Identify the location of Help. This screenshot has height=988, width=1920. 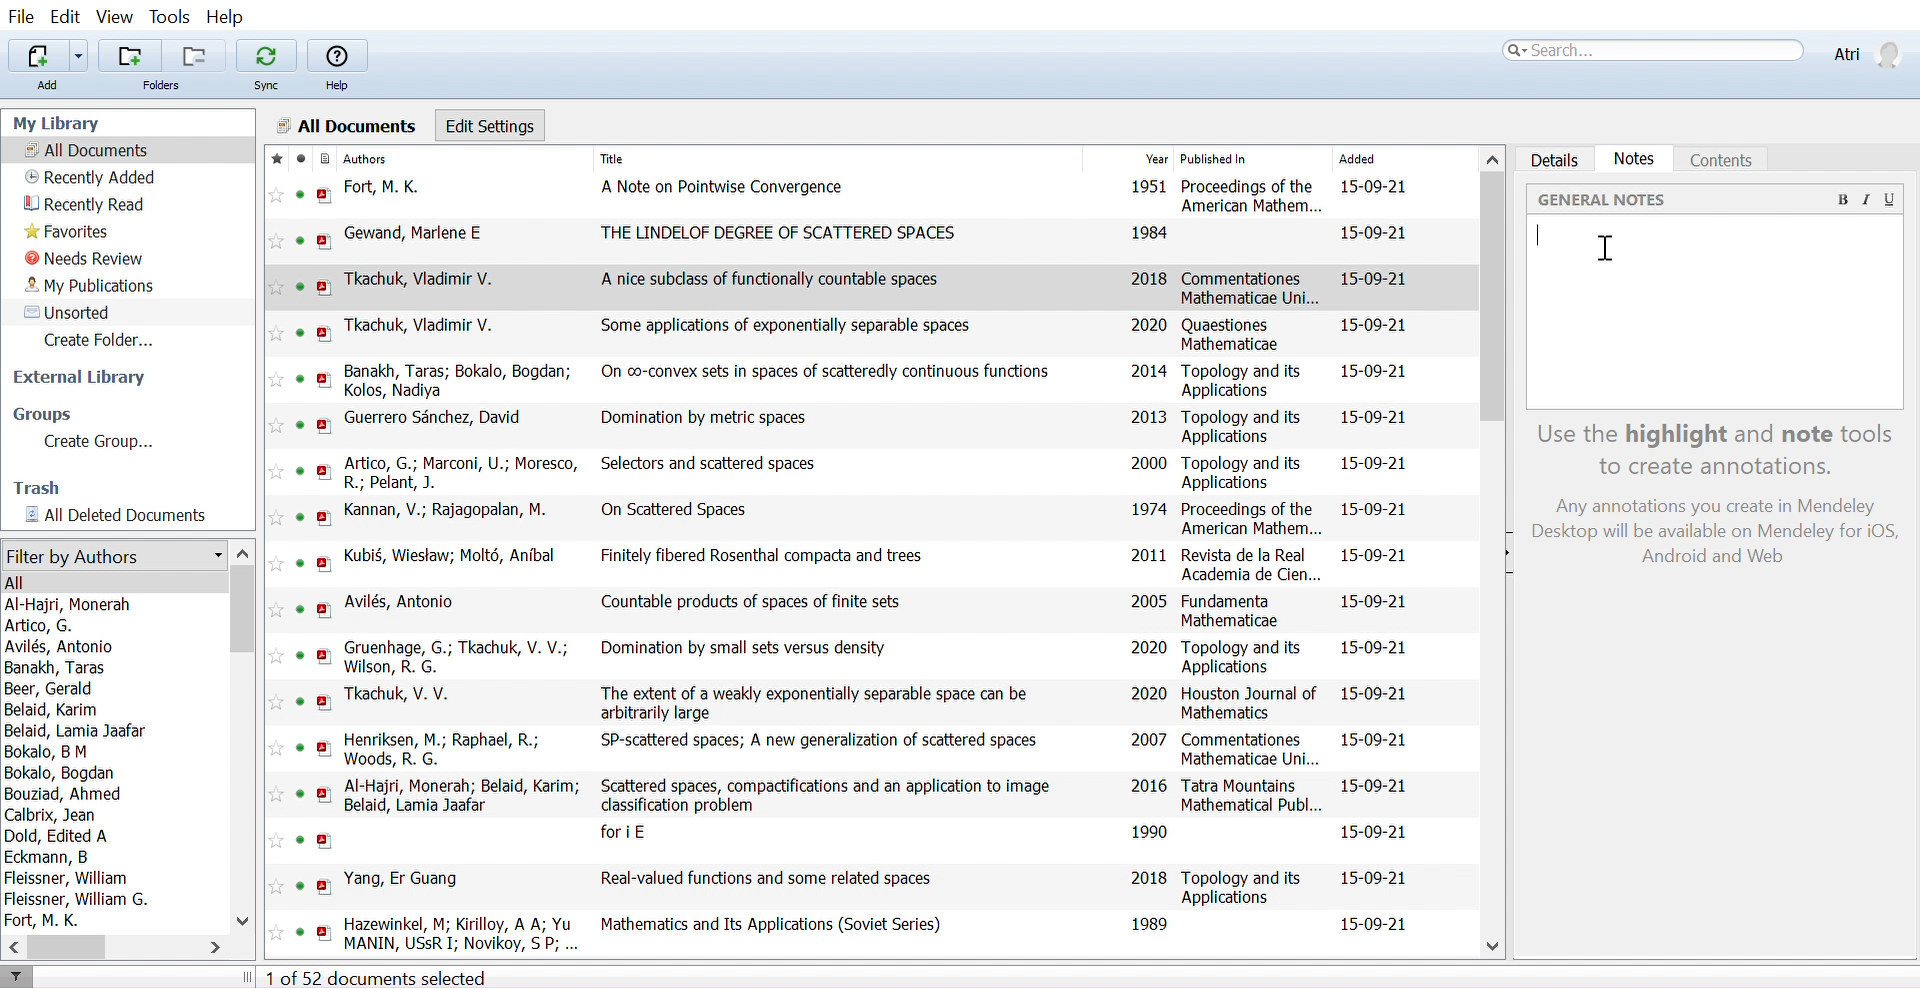
(339, 86).